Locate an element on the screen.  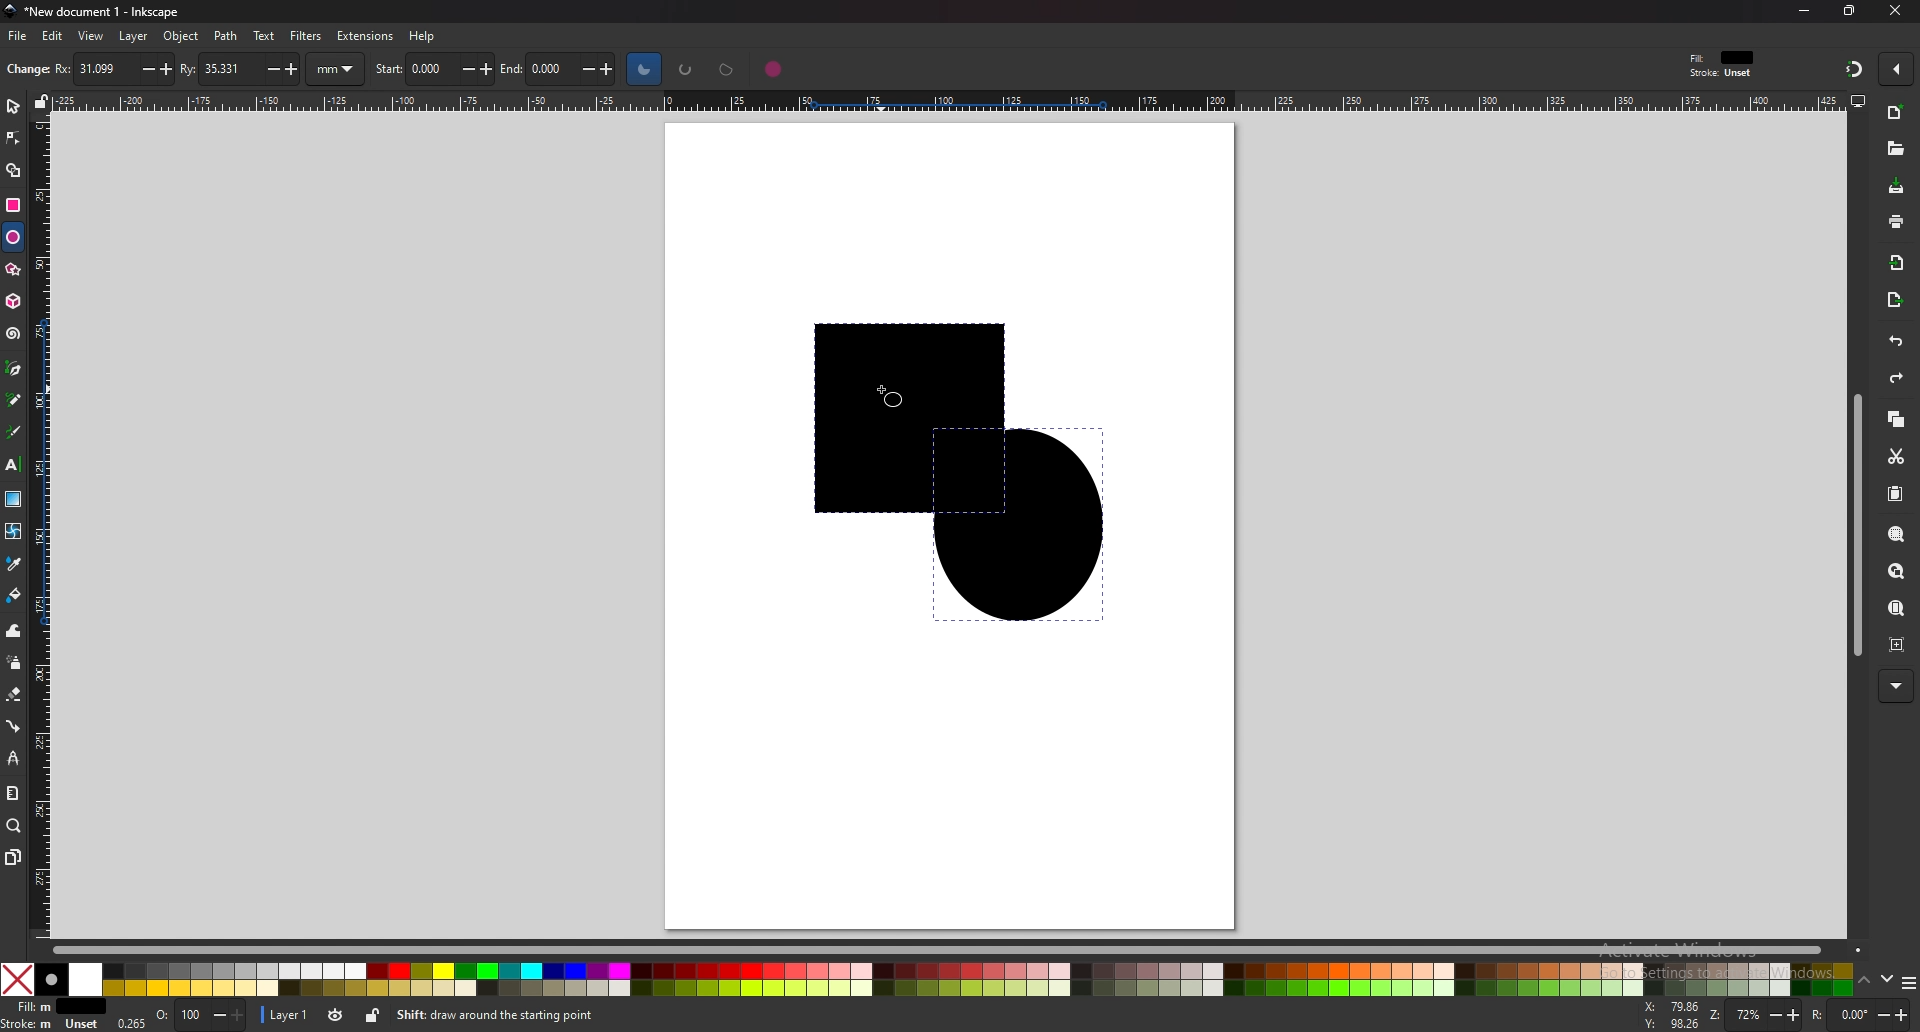
toggle lock is located at coordinates (370, 1015).